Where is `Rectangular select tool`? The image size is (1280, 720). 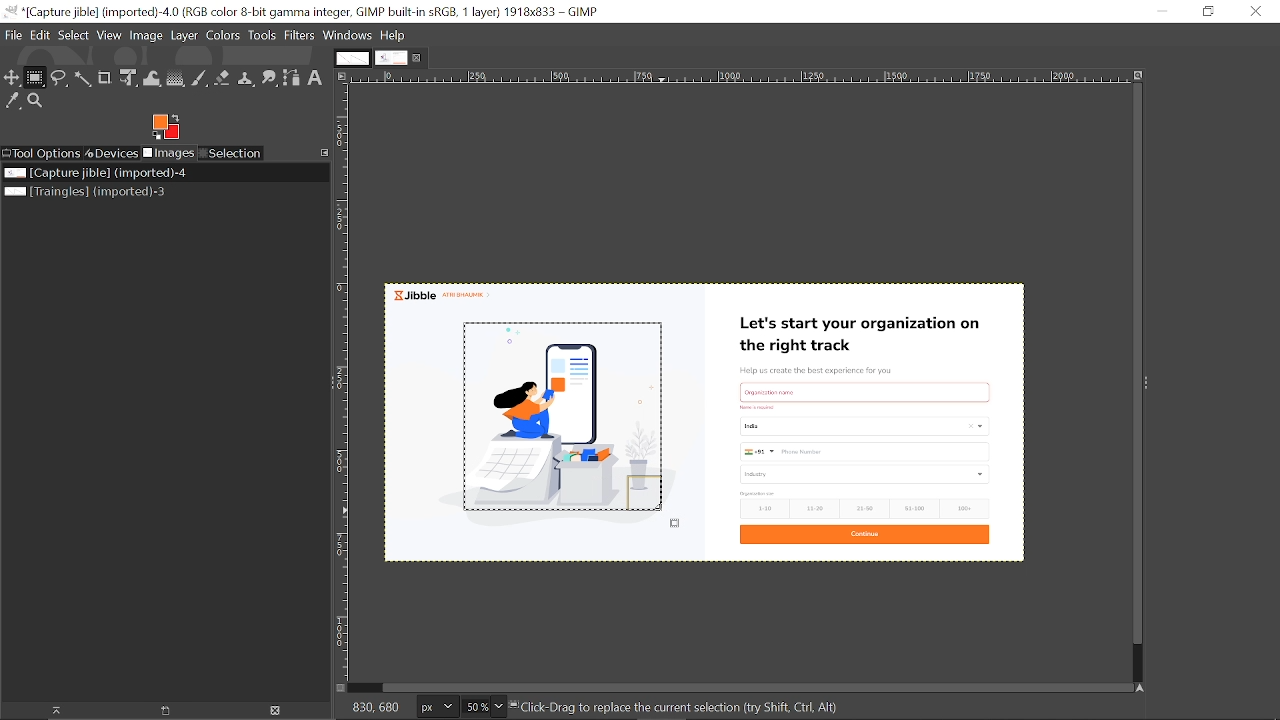 Rectangular select tool is located at coordinates (36, 79).